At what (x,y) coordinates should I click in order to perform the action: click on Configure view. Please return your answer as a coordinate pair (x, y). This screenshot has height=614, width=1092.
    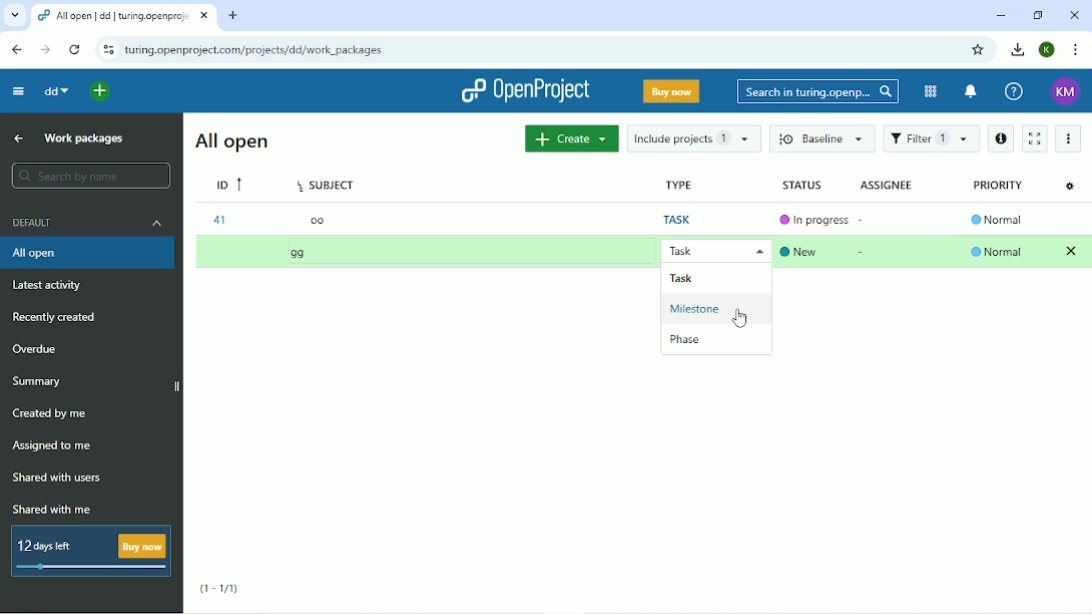
    Looking at the image, I should click on (1070, 188).